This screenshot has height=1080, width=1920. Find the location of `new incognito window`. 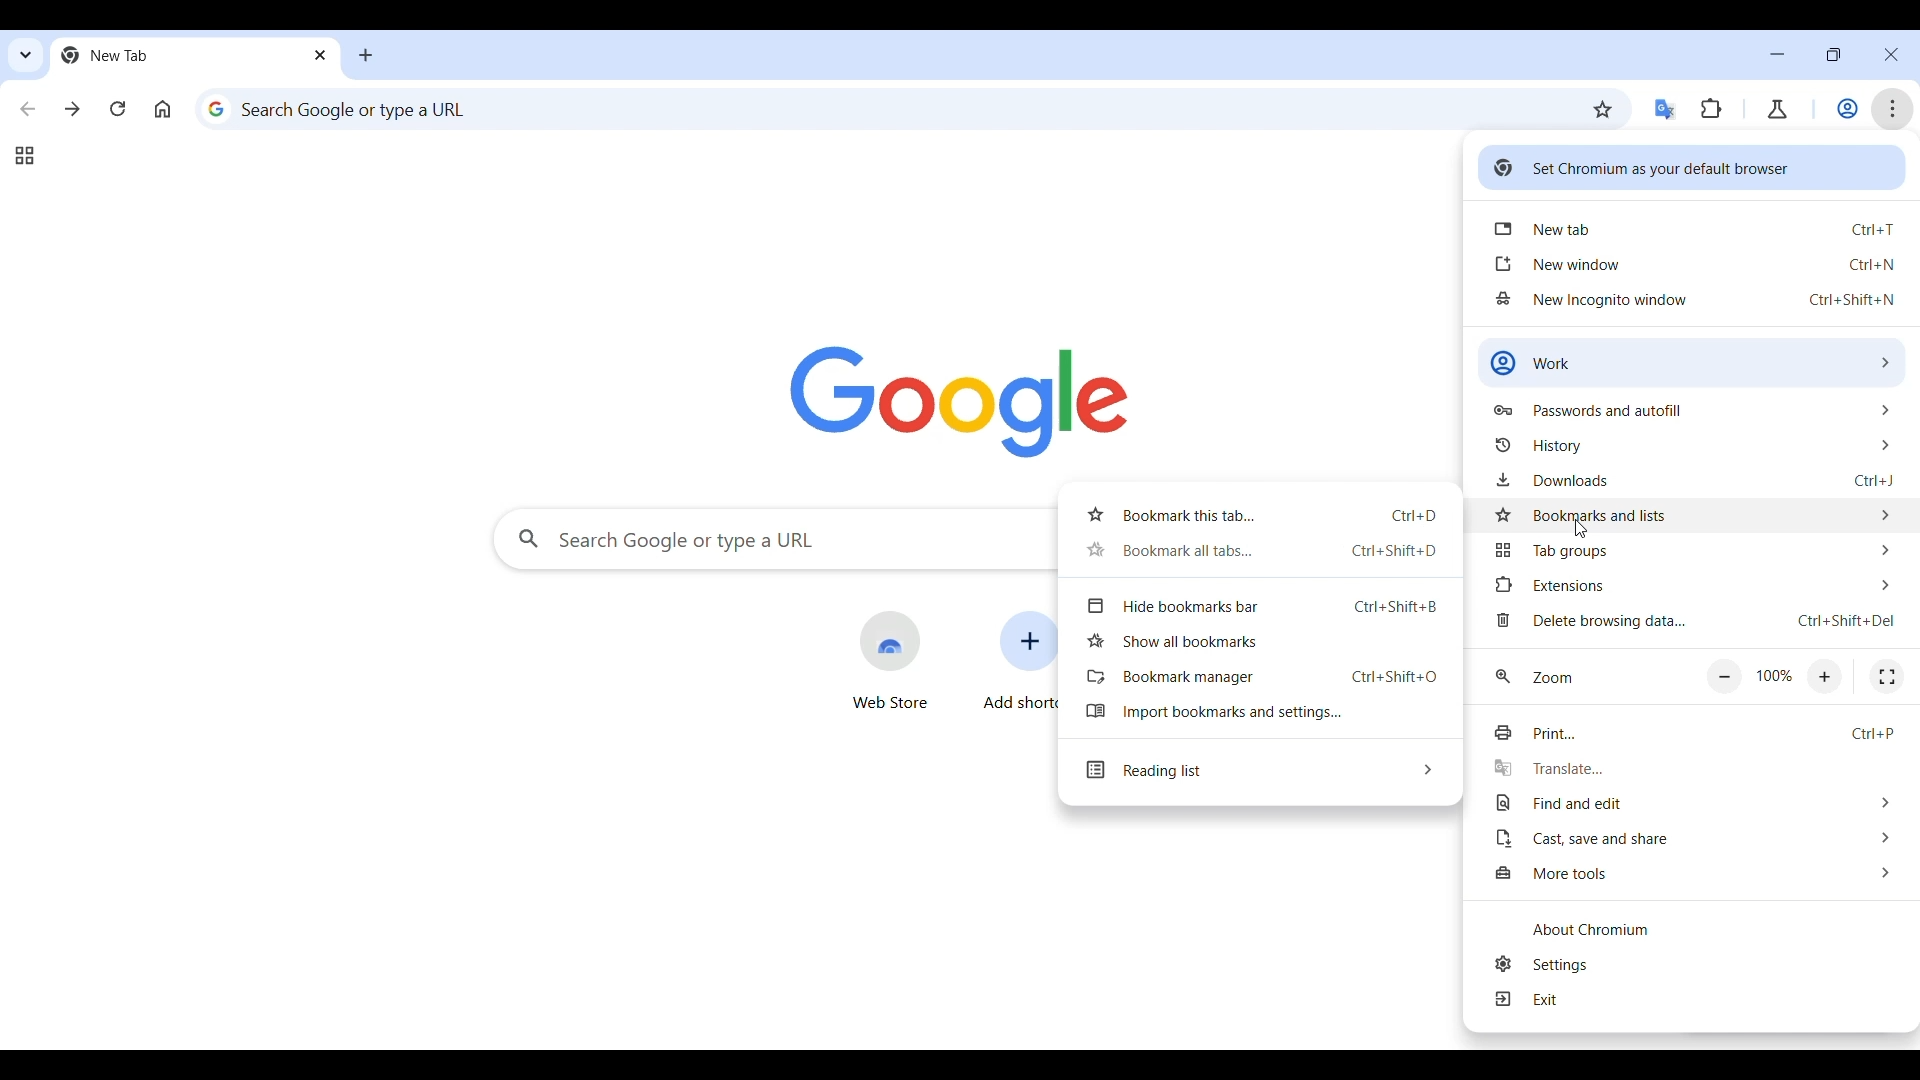

new incognito window is located at coordinates (1696, 299).